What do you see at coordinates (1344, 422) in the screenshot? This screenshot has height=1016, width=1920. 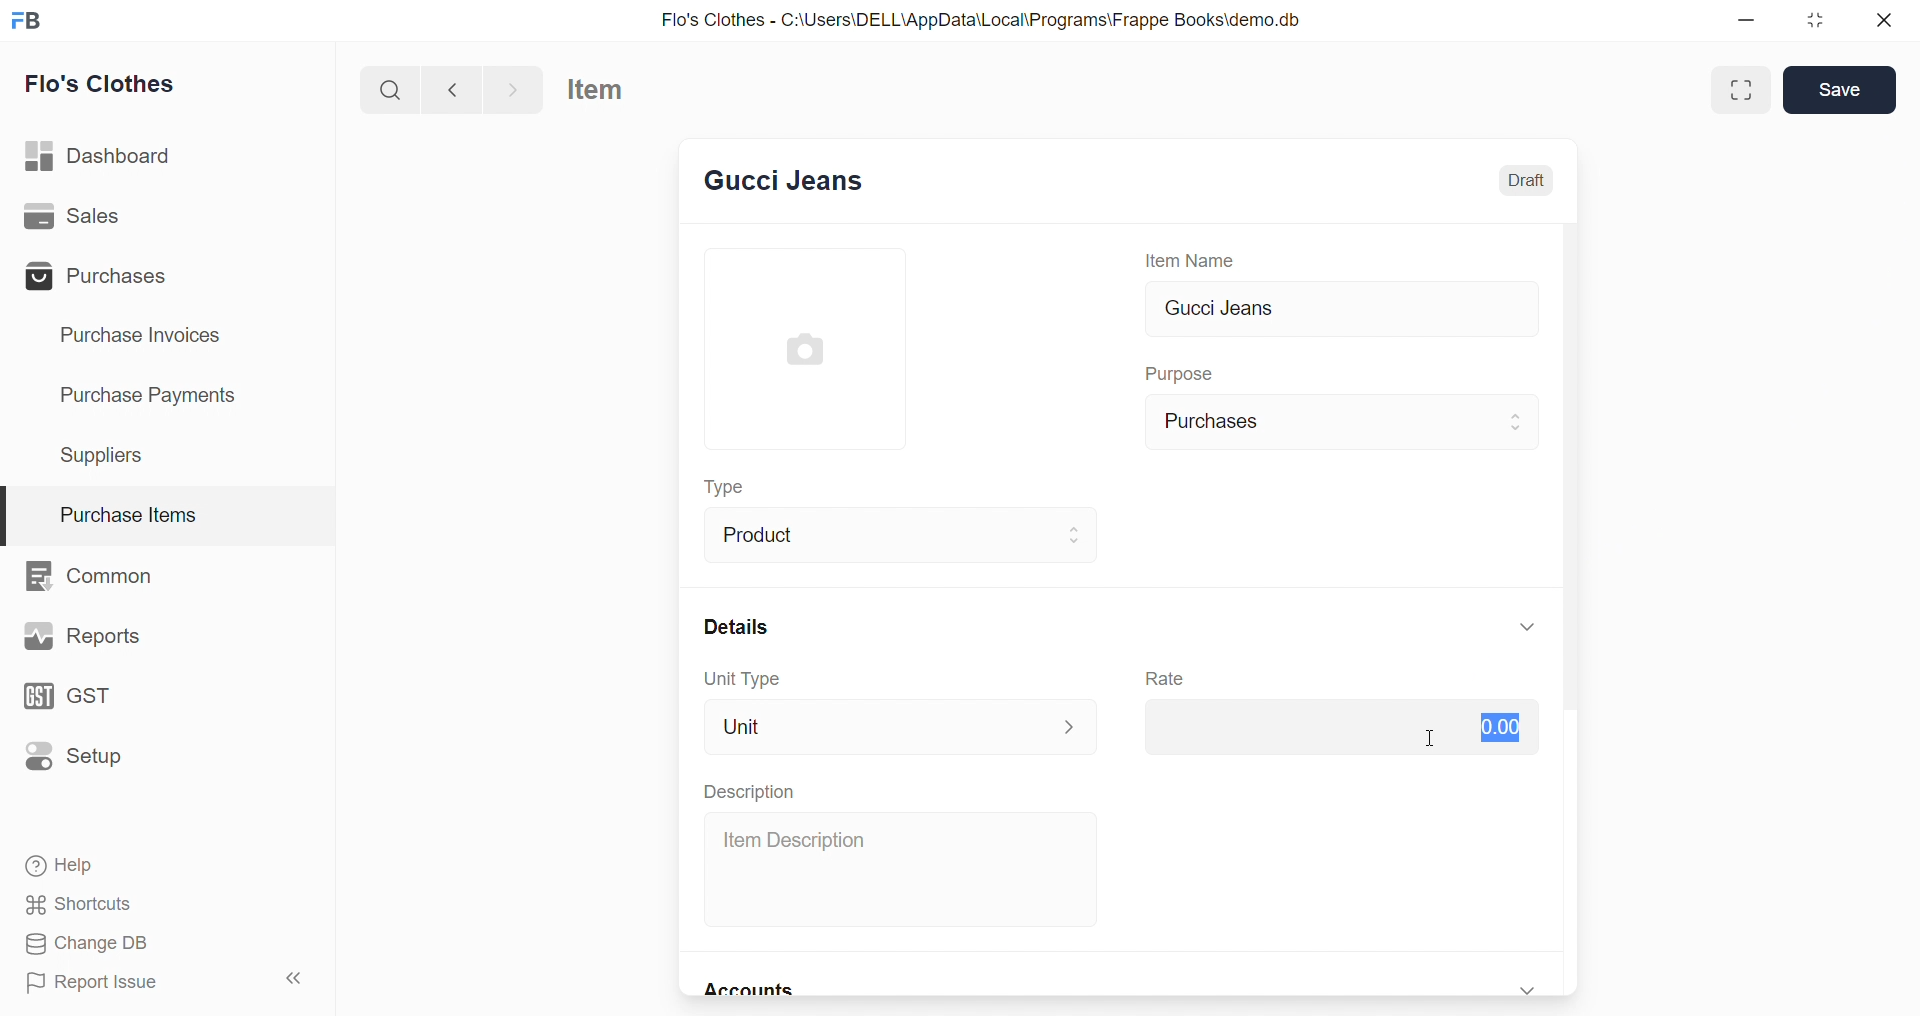 I see `Purchases` at bounding box center [1344, 422].